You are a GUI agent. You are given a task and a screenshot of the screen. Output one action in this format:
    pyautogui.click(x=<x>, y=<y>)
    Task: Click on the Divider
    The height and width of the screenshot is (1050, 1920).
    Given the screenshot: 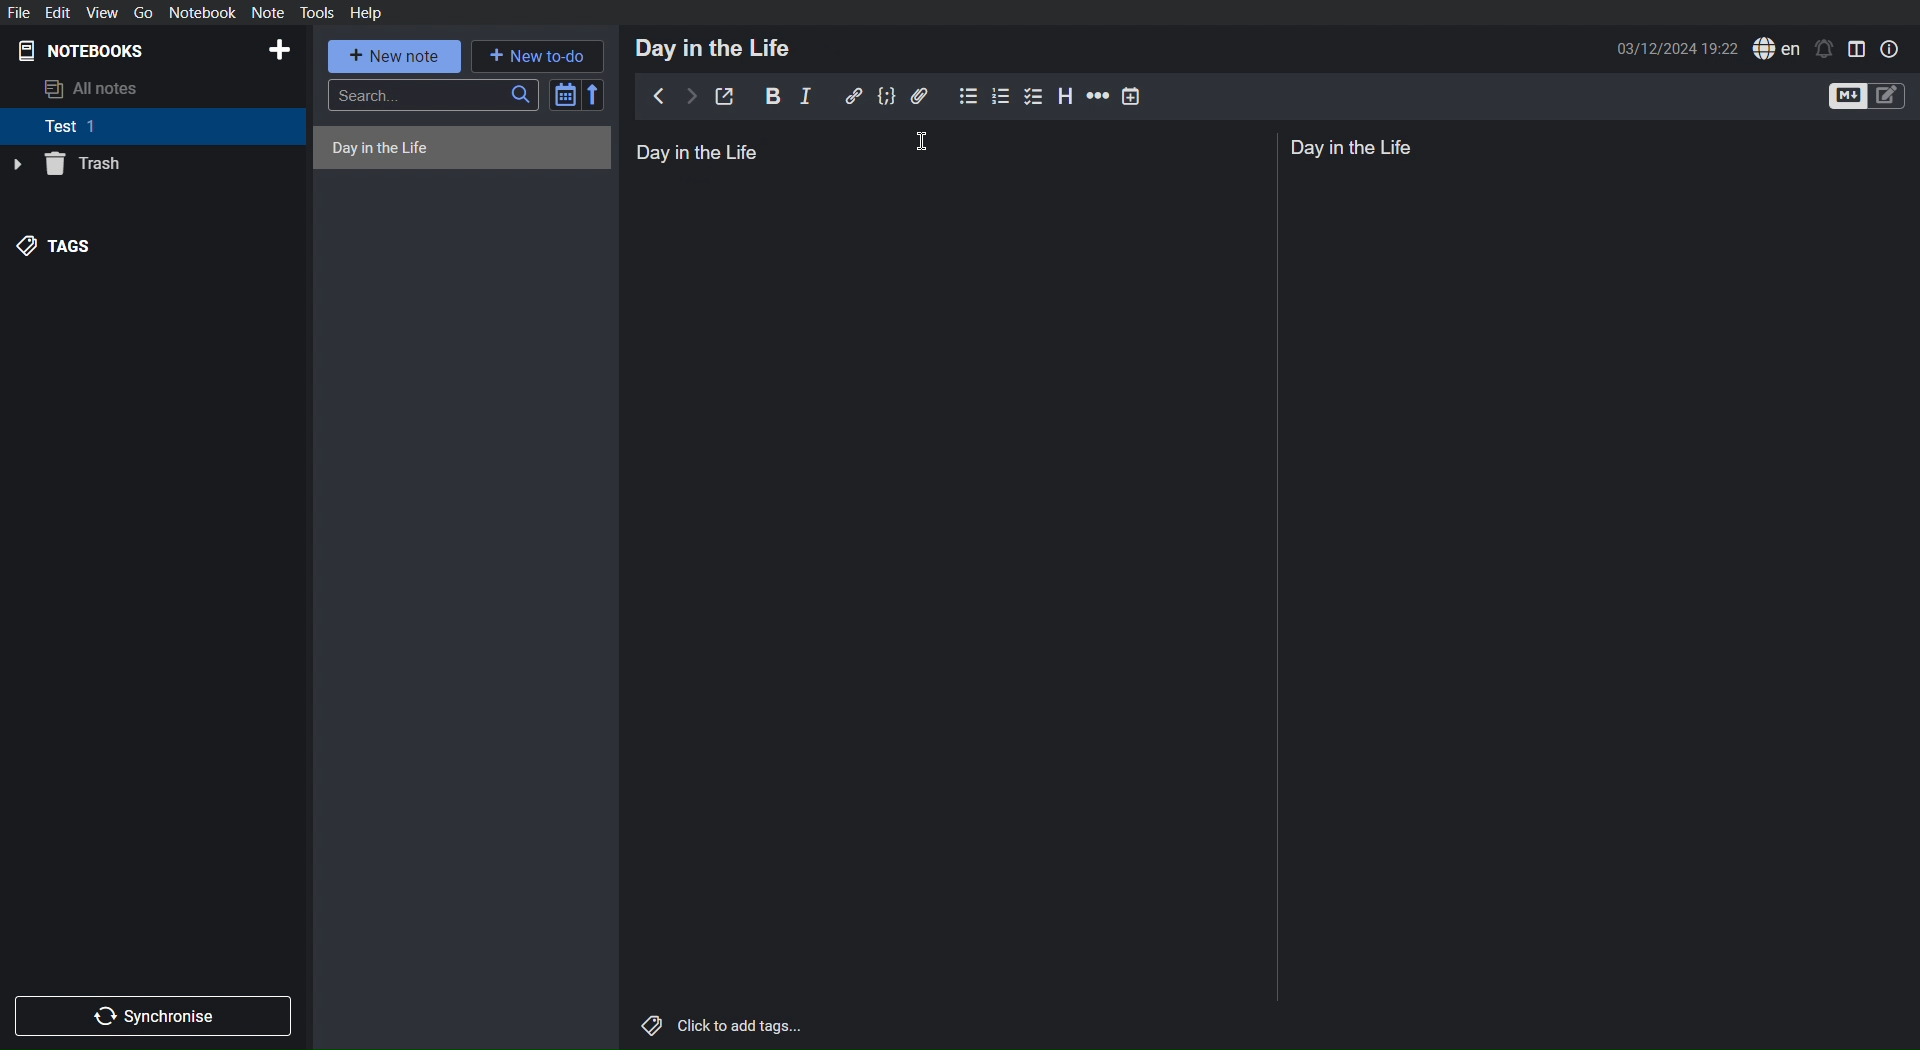 What is the action you would take?
    pyautogui.click(x=1265, y=568)
    